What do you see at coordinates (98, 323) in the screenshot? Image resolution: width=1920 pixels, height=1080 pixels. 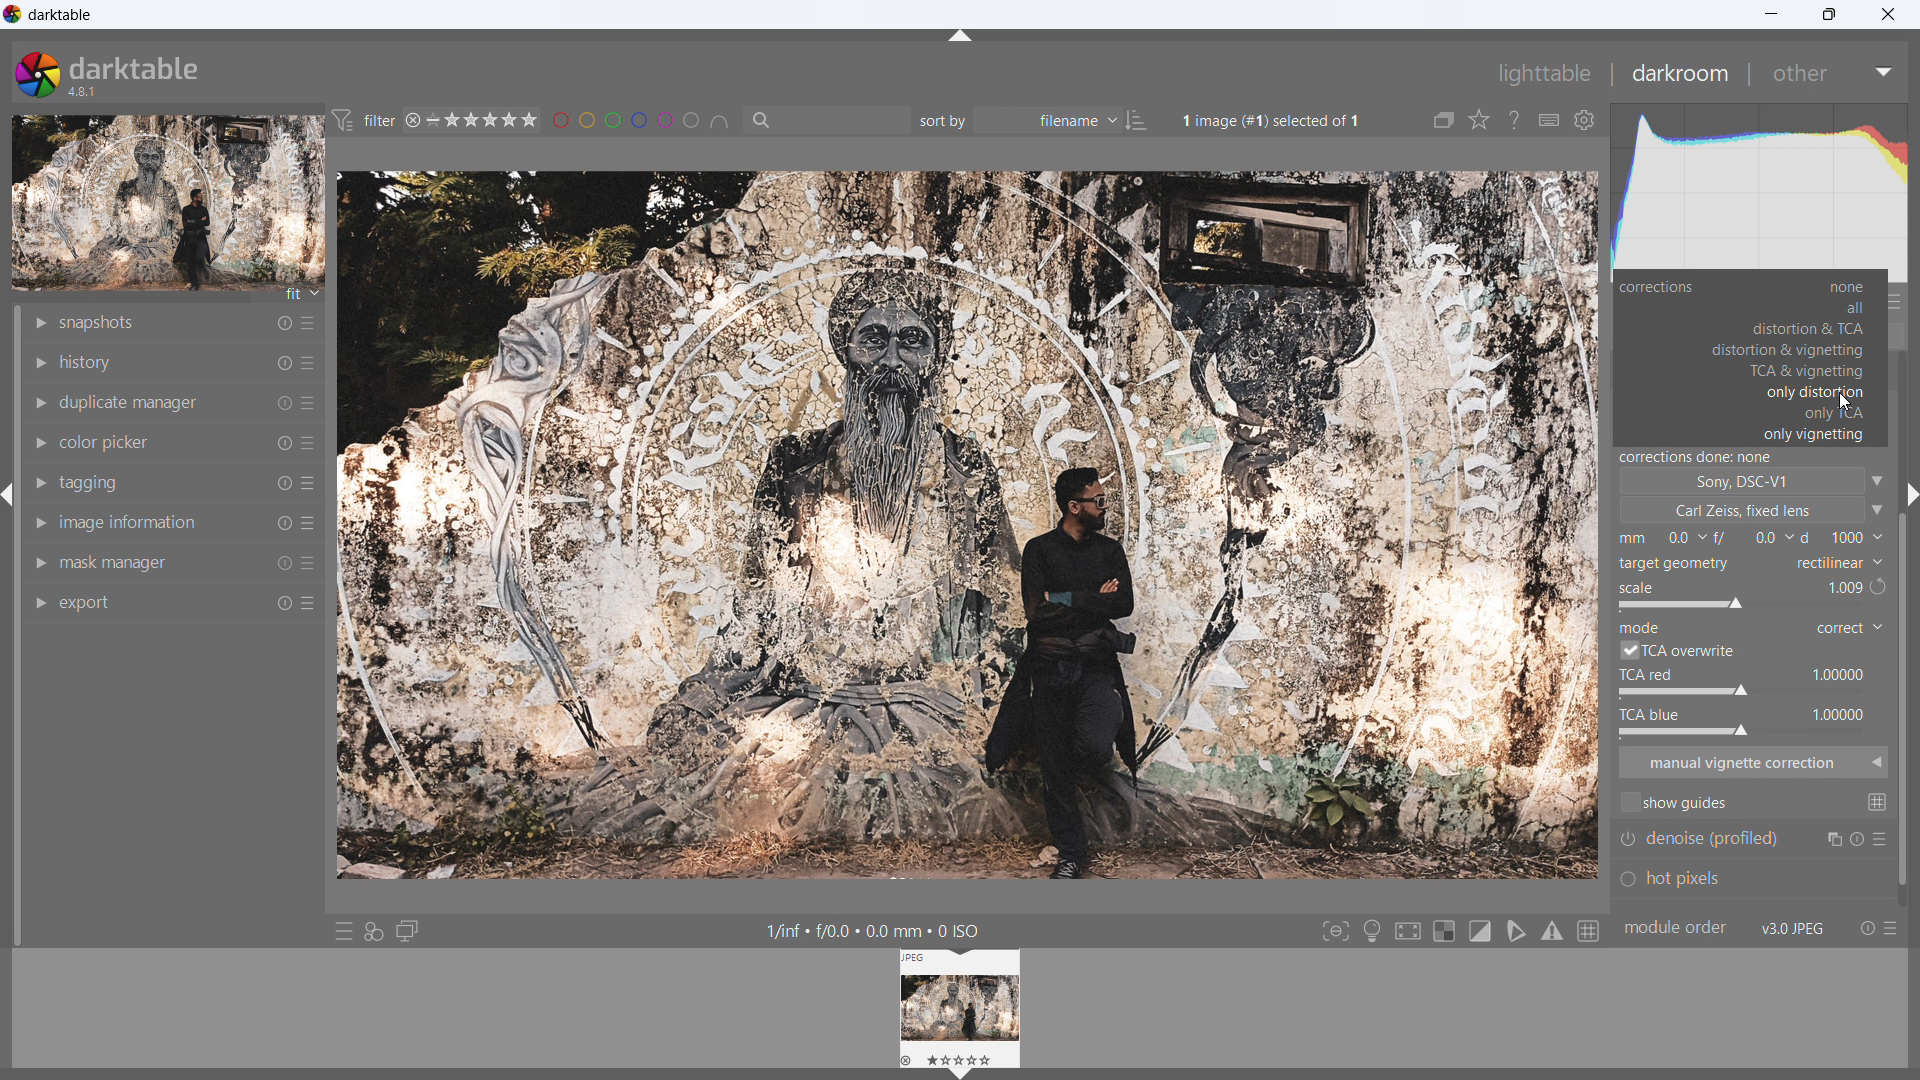 I see `snapshots` at bounding box center [98, 323].